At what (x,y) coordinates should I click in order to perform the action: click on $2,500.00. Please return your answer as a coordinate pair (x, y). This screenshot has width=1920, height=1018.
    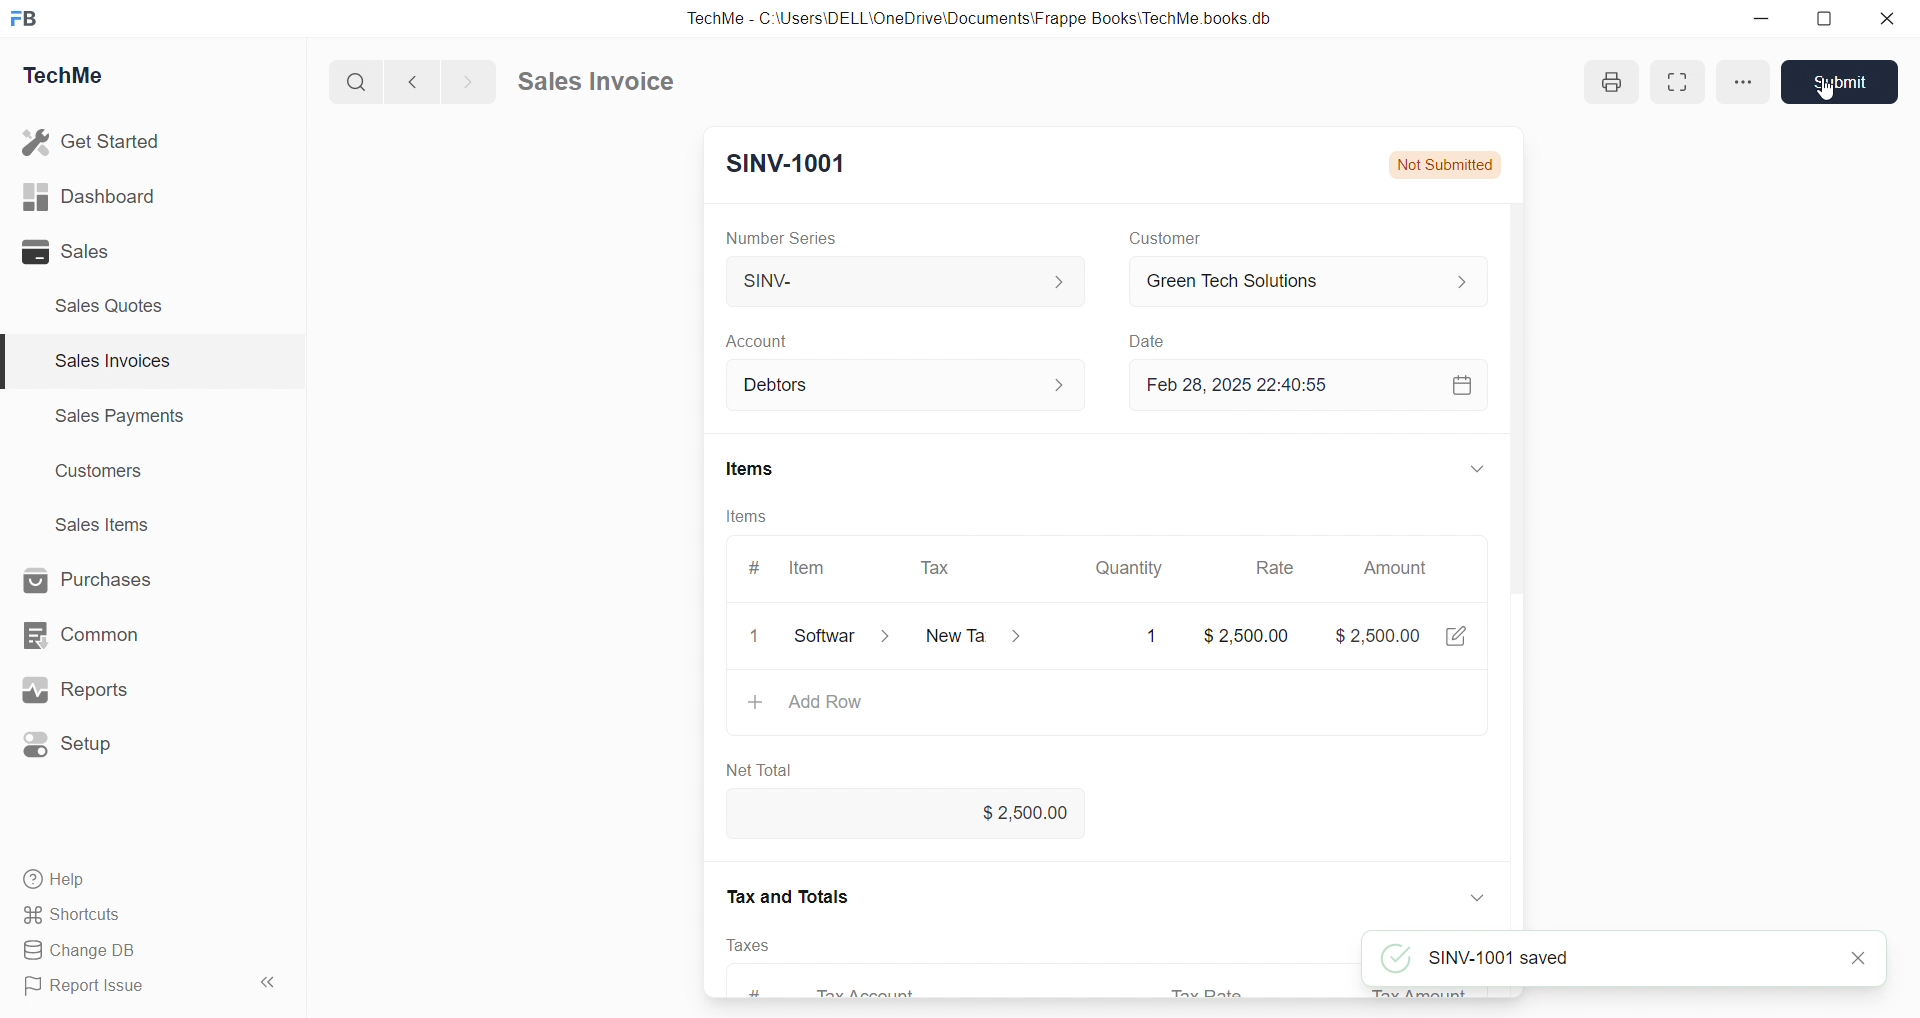
    Looking at the image, I should click on (908, 811).